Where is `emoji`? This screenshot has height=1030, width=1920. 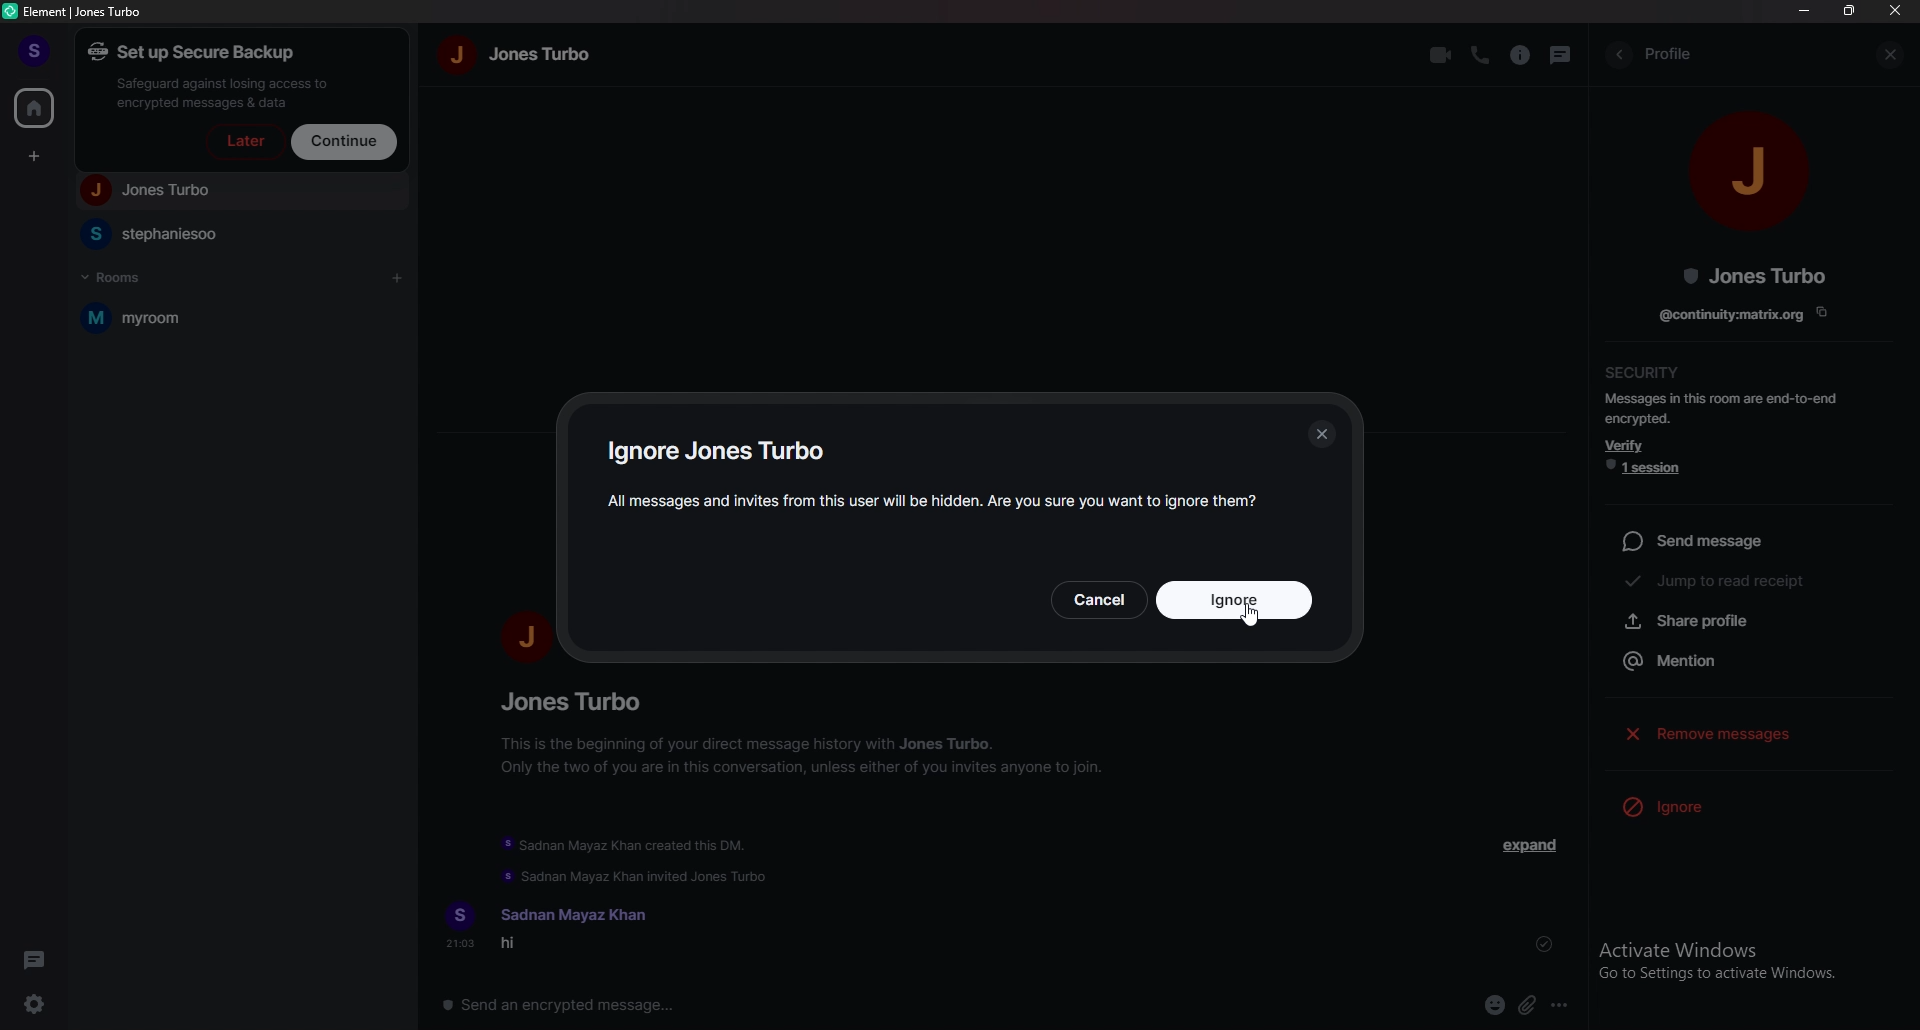
emoji is located at coordinates (1496, 1006).